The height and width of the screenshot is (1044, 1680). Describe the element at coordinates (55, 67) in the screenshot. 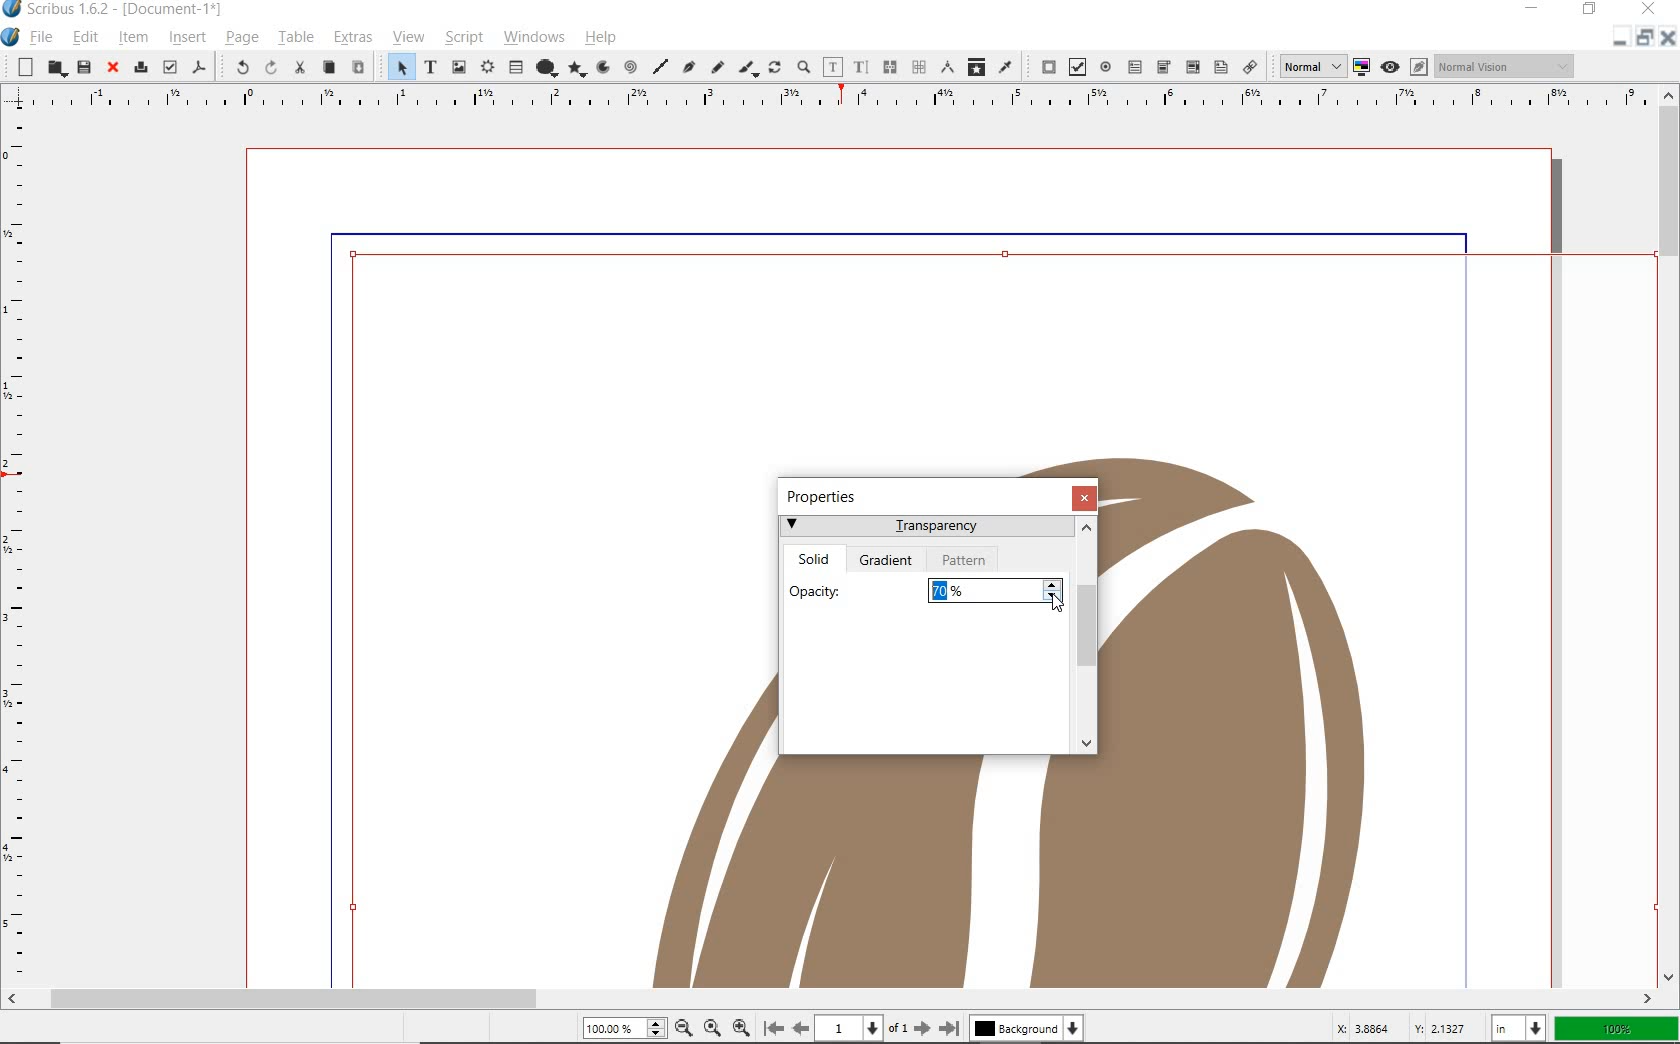

I see `open` at that location.